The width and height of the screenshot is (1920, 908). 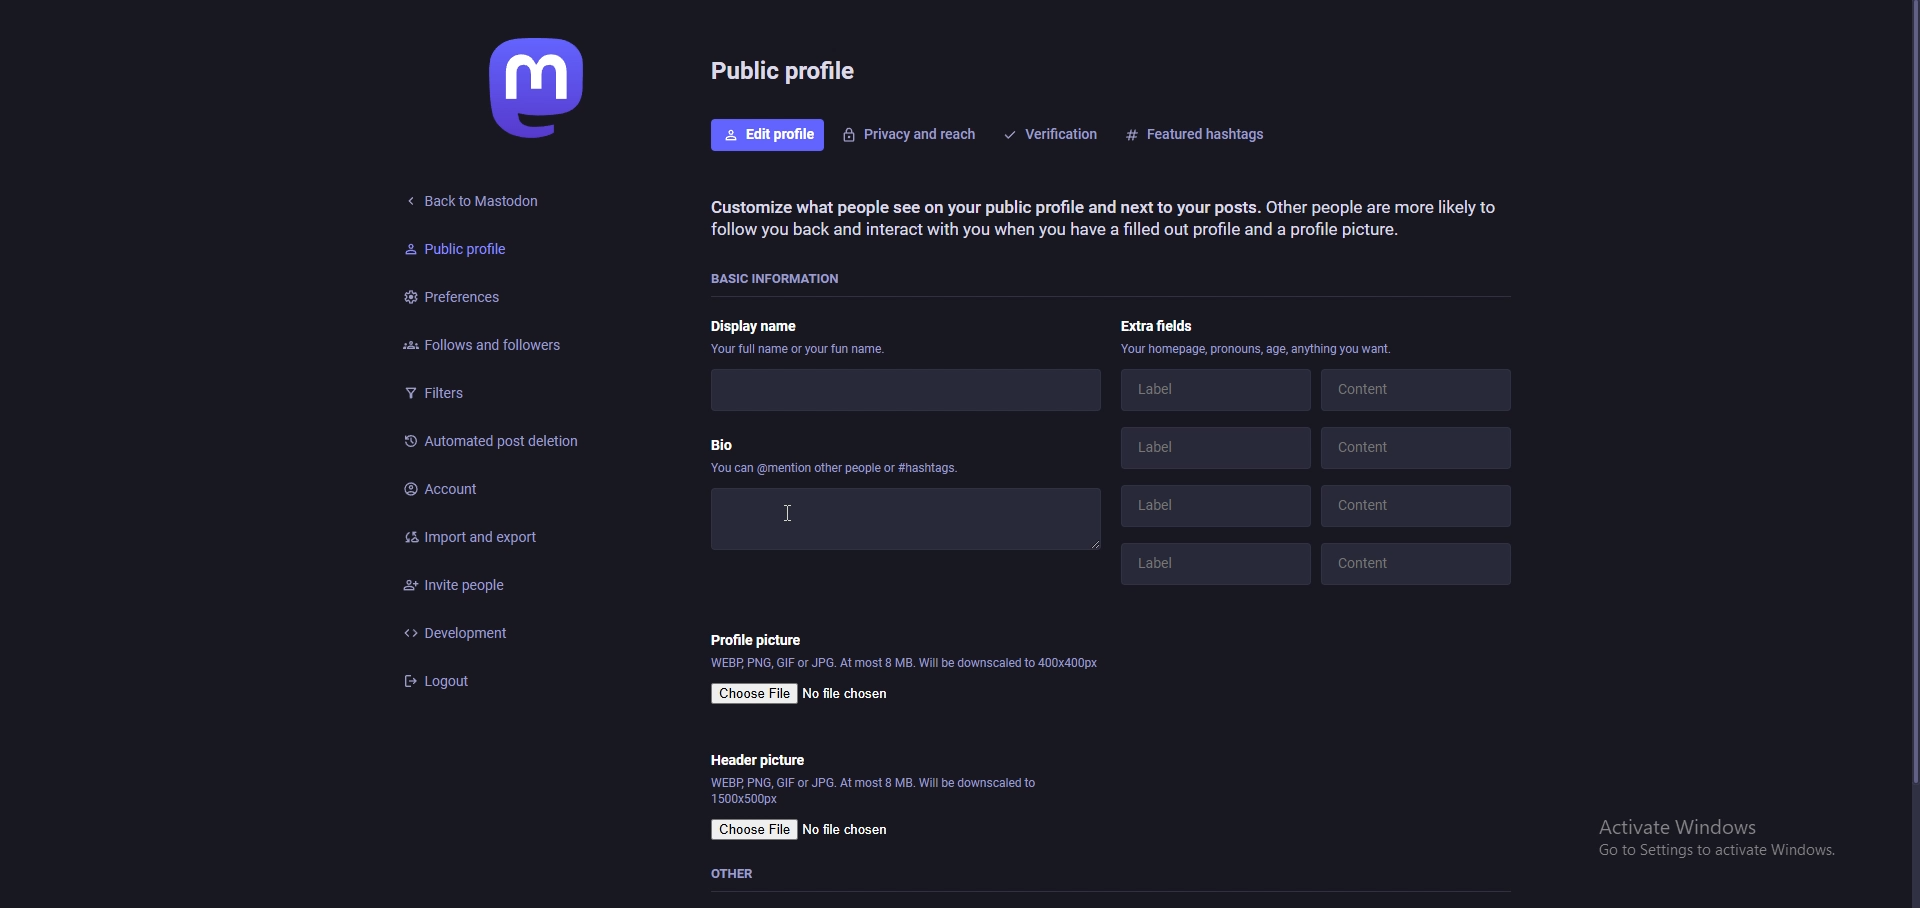 What do you see at coordinates (475, 203) in the screenshot?
I see `back to mastodon` at bounding box center [475, 203].